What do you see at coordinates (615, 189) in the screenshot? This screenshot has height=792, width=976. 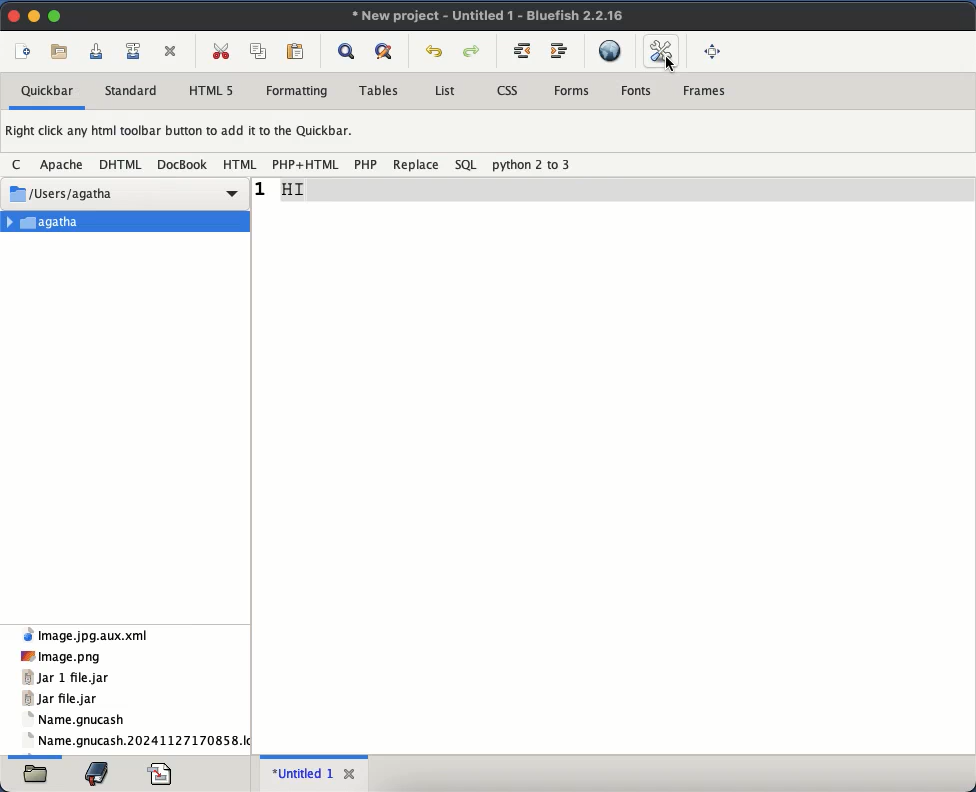 I see `line` at bounding box center [615, 189].